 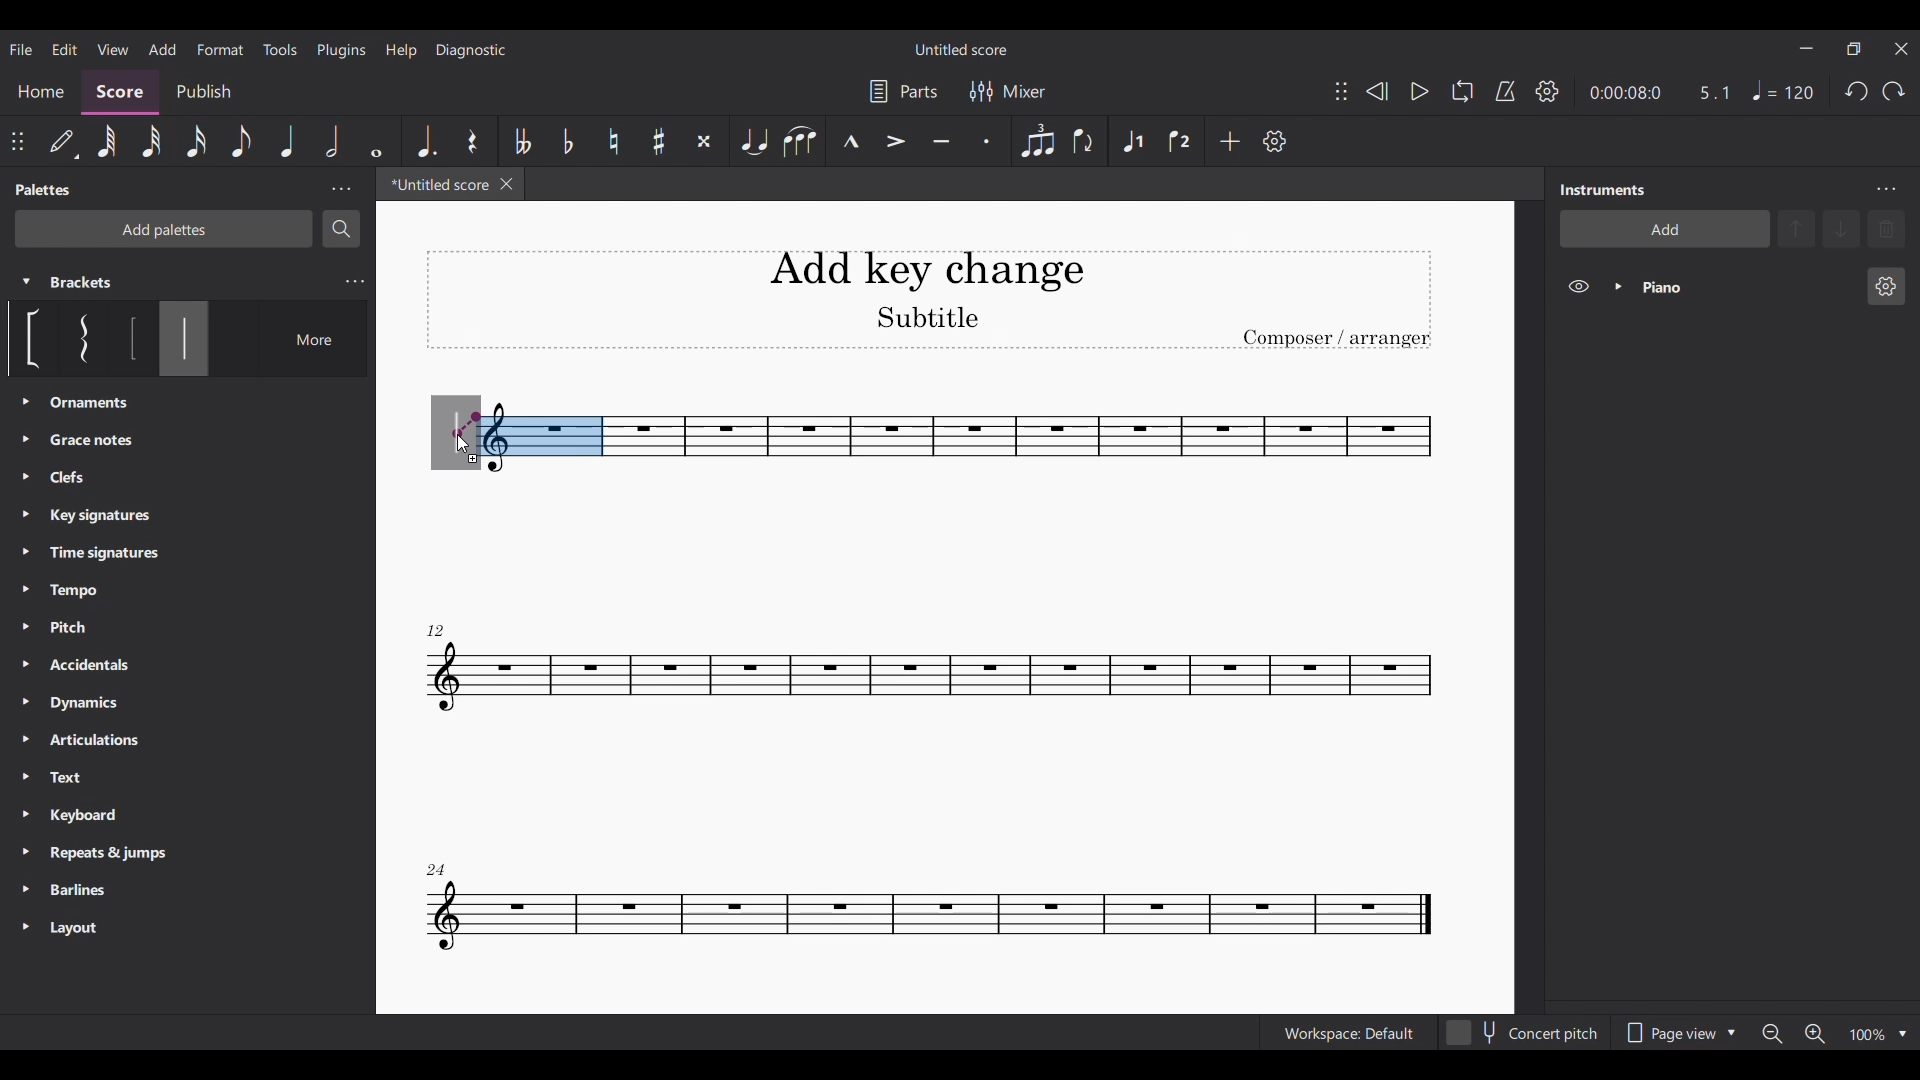 What do you see at coordinates (63, 142) in the screenshot?
I see `Default` at bounding box center [63, 142].